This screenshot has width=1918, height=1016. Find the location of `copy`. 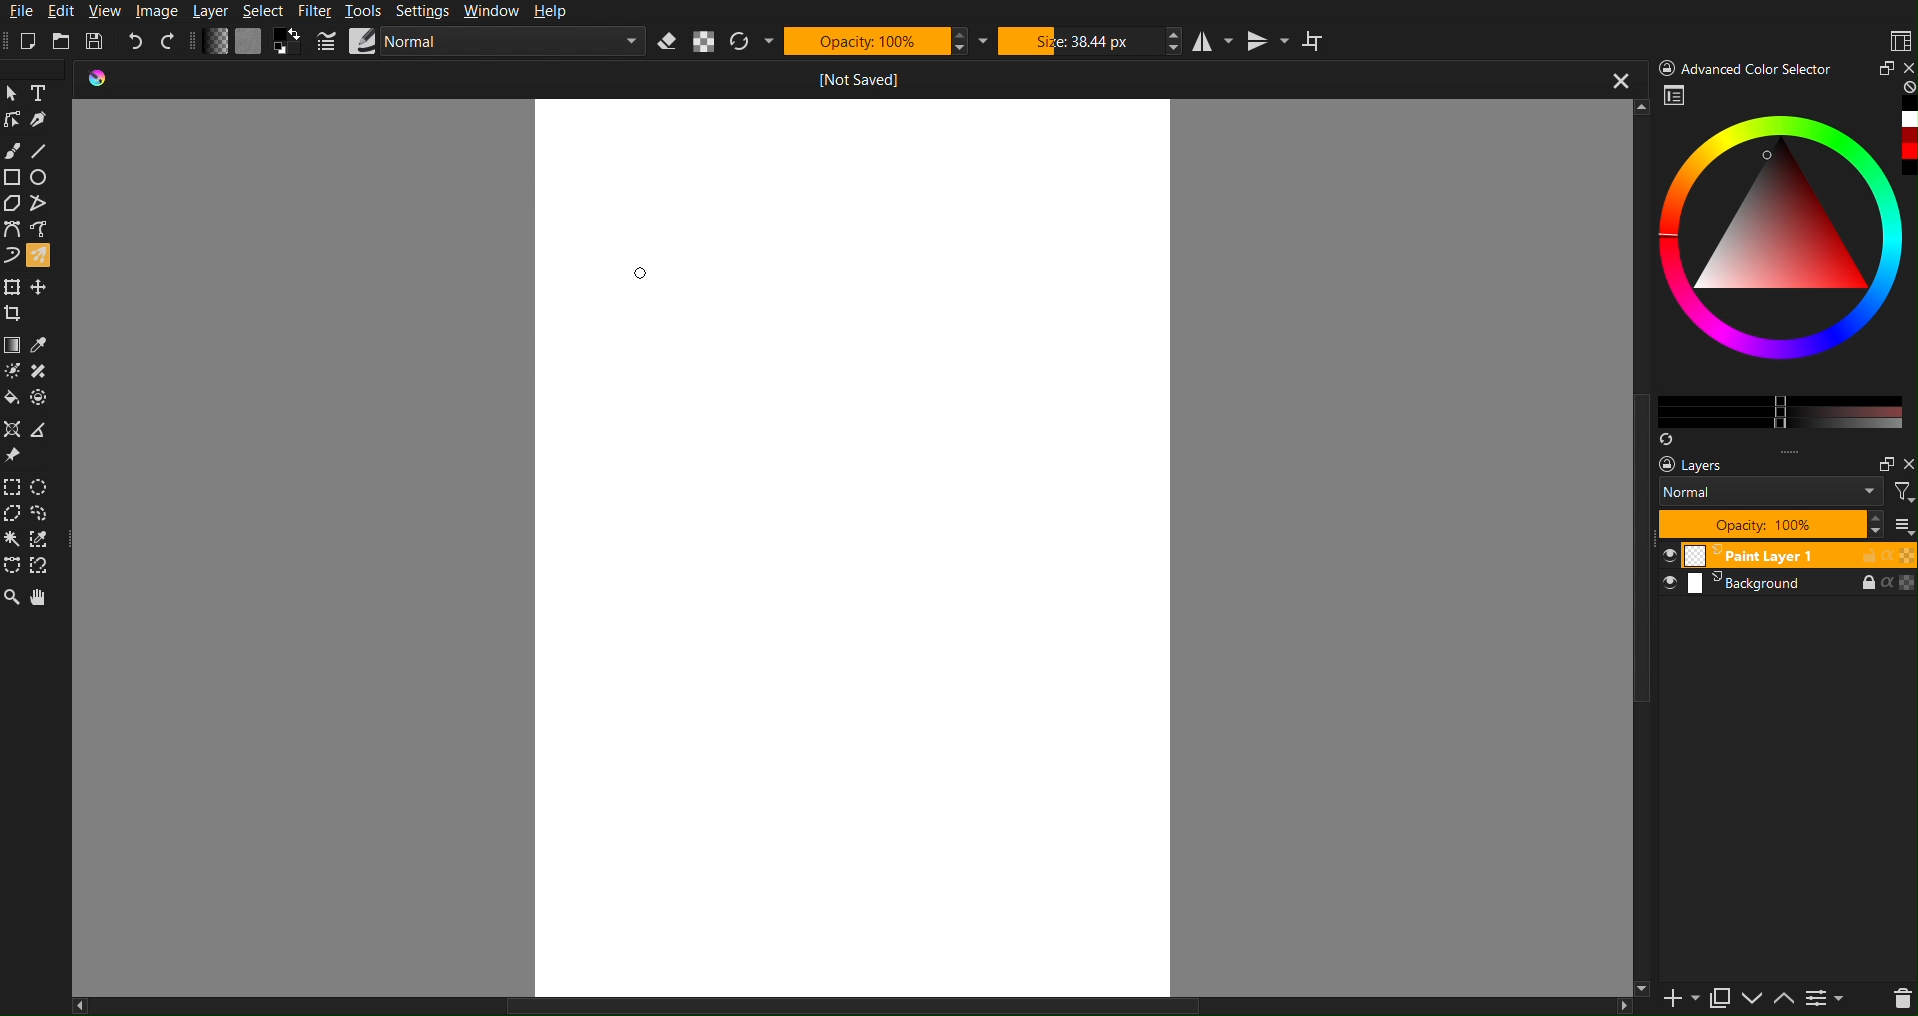

copy is located at coordinates (1719, 998).